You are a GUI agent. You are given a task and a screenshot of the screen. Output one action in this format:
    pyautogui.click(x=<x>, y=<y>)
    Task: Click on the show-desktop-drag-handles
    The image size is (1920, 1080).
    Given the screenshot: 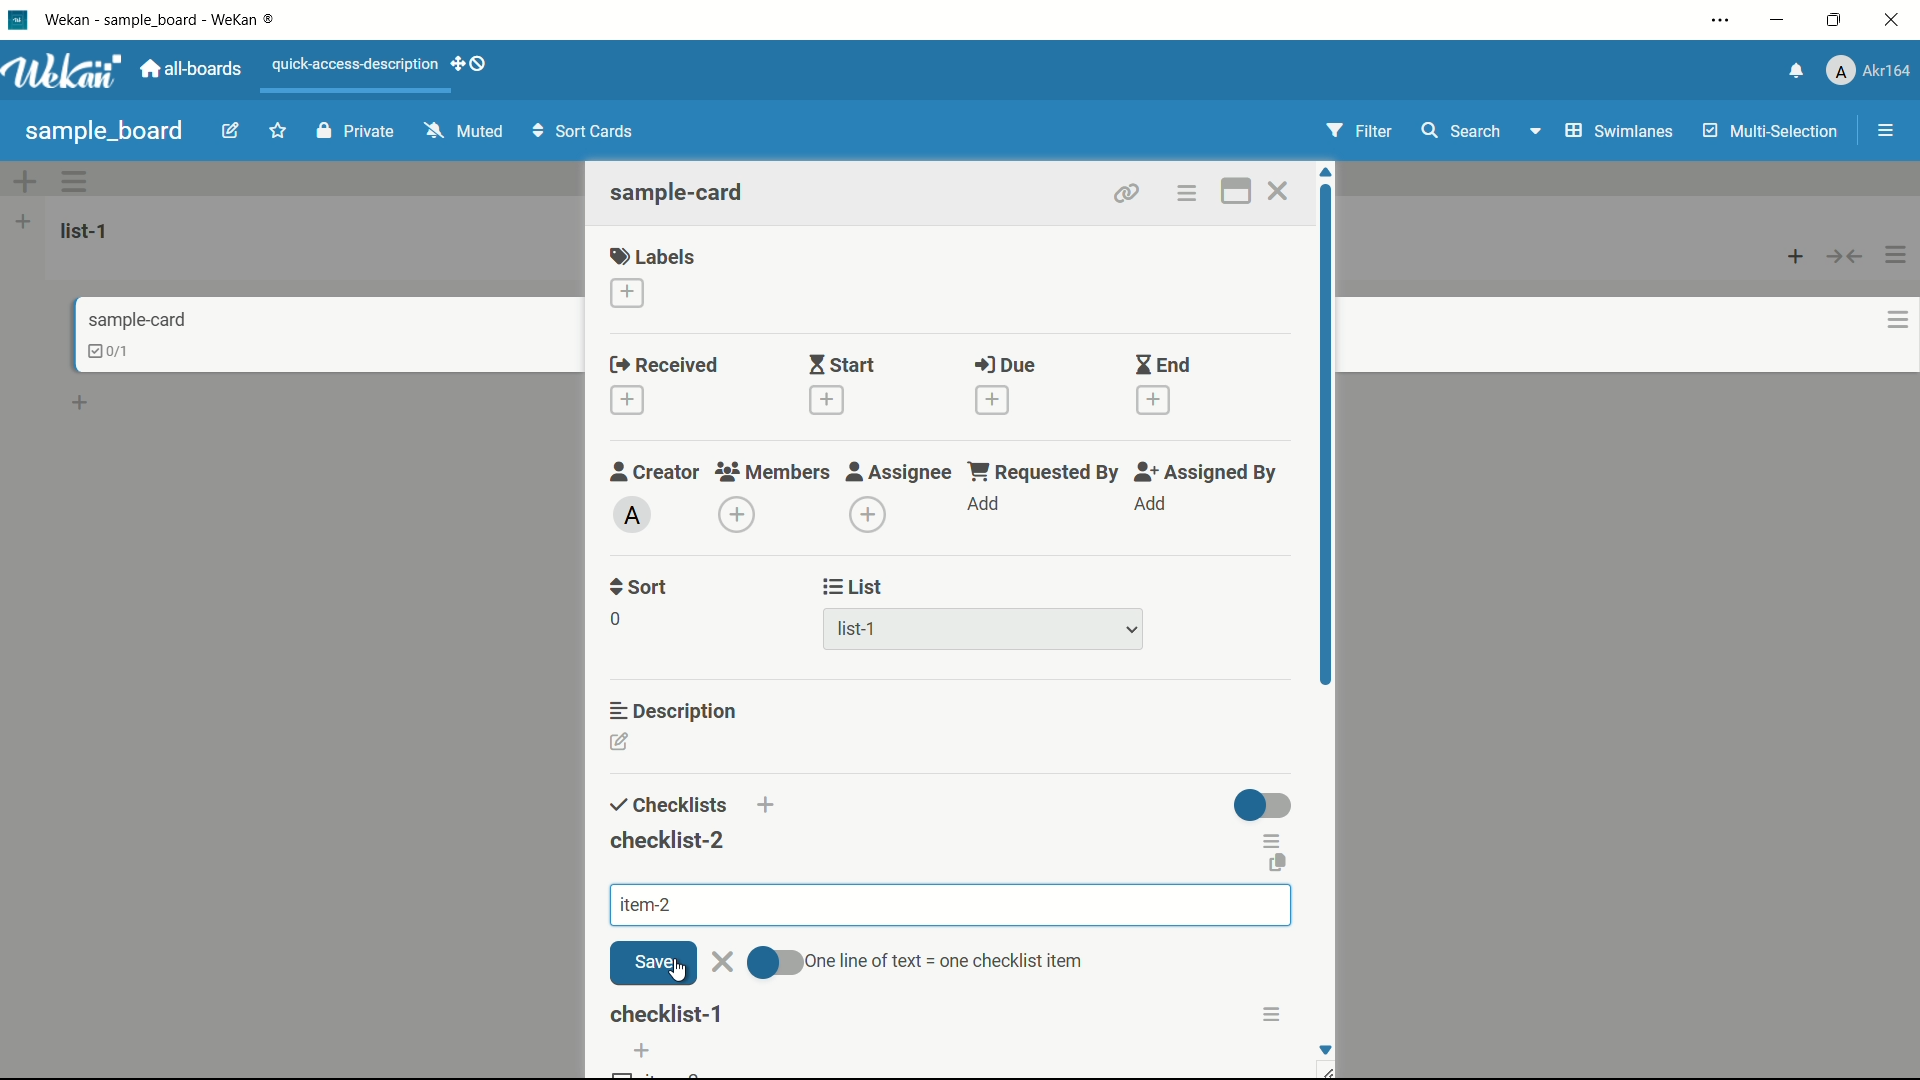 What is the action you would take?
    pyautogui.click(x=472, y=62)
    